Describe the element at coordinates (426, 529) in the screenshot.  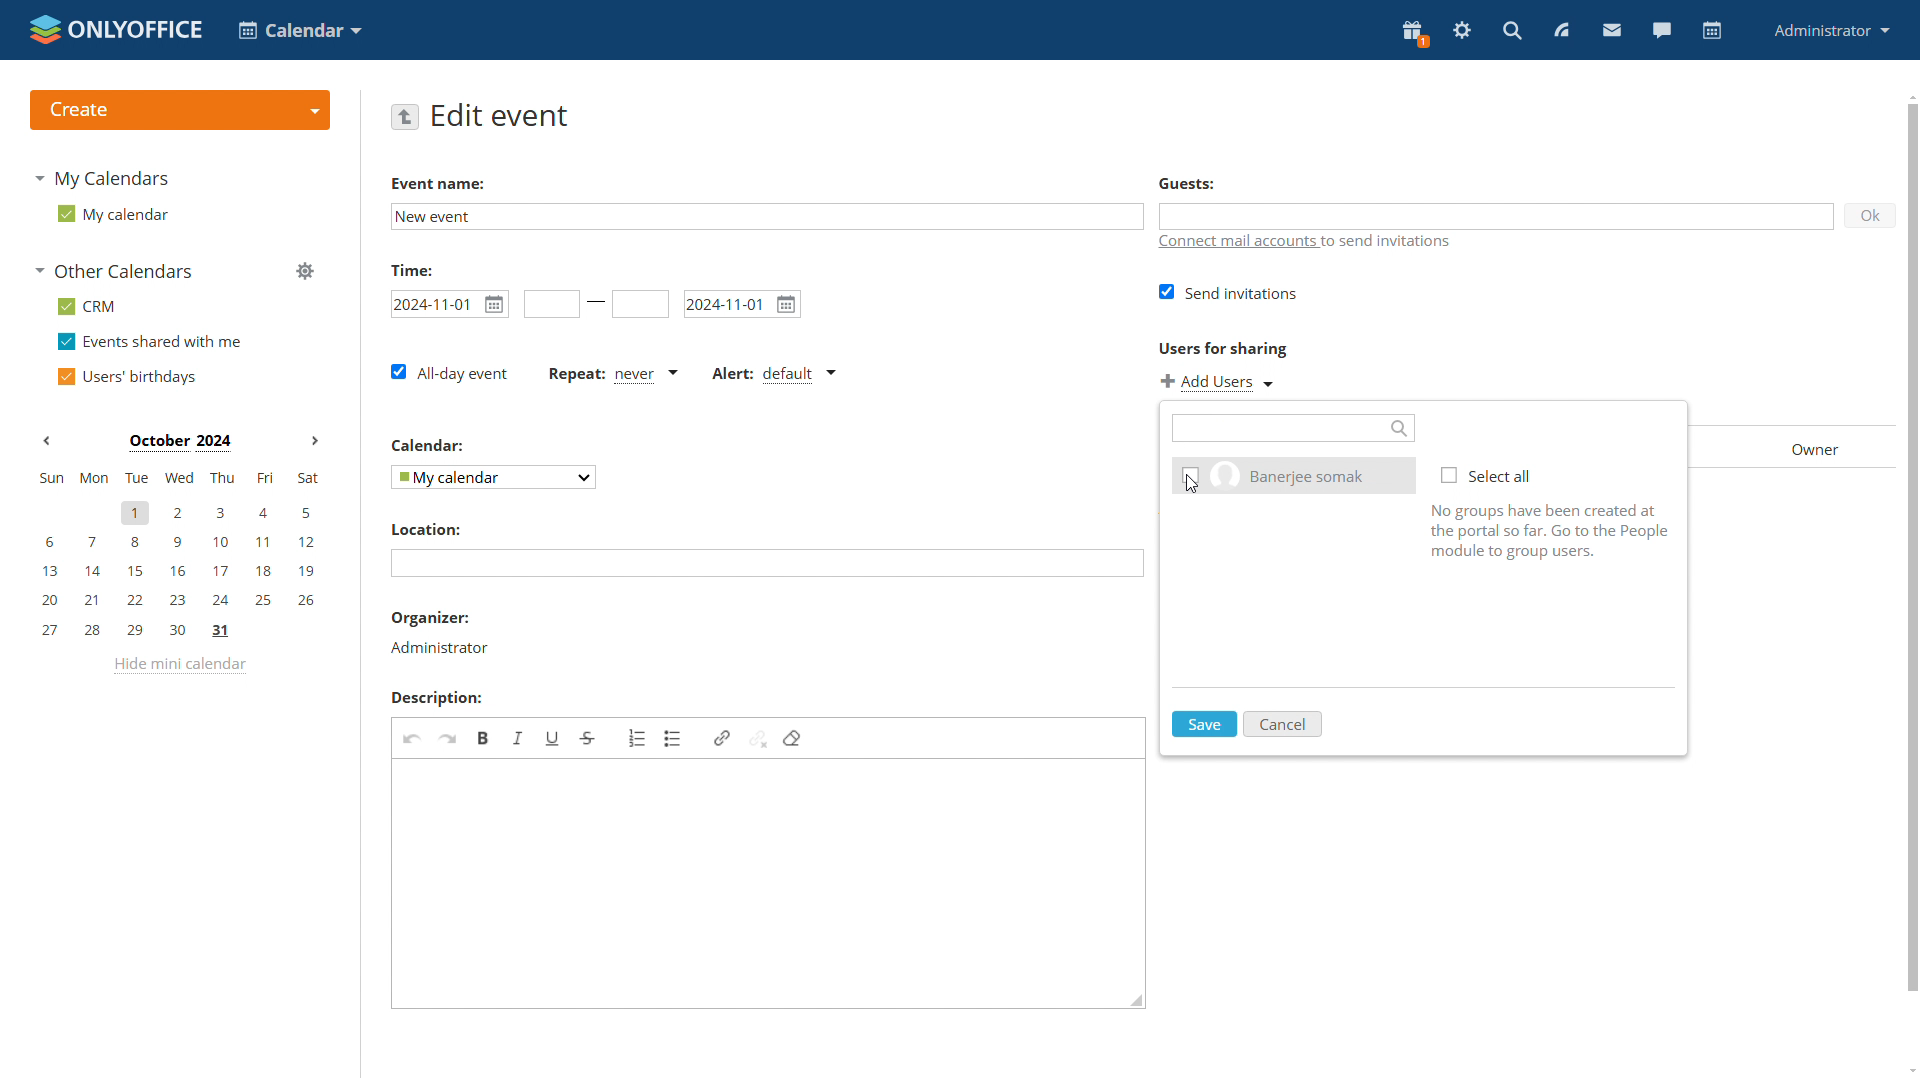
I see `Location` at that location.